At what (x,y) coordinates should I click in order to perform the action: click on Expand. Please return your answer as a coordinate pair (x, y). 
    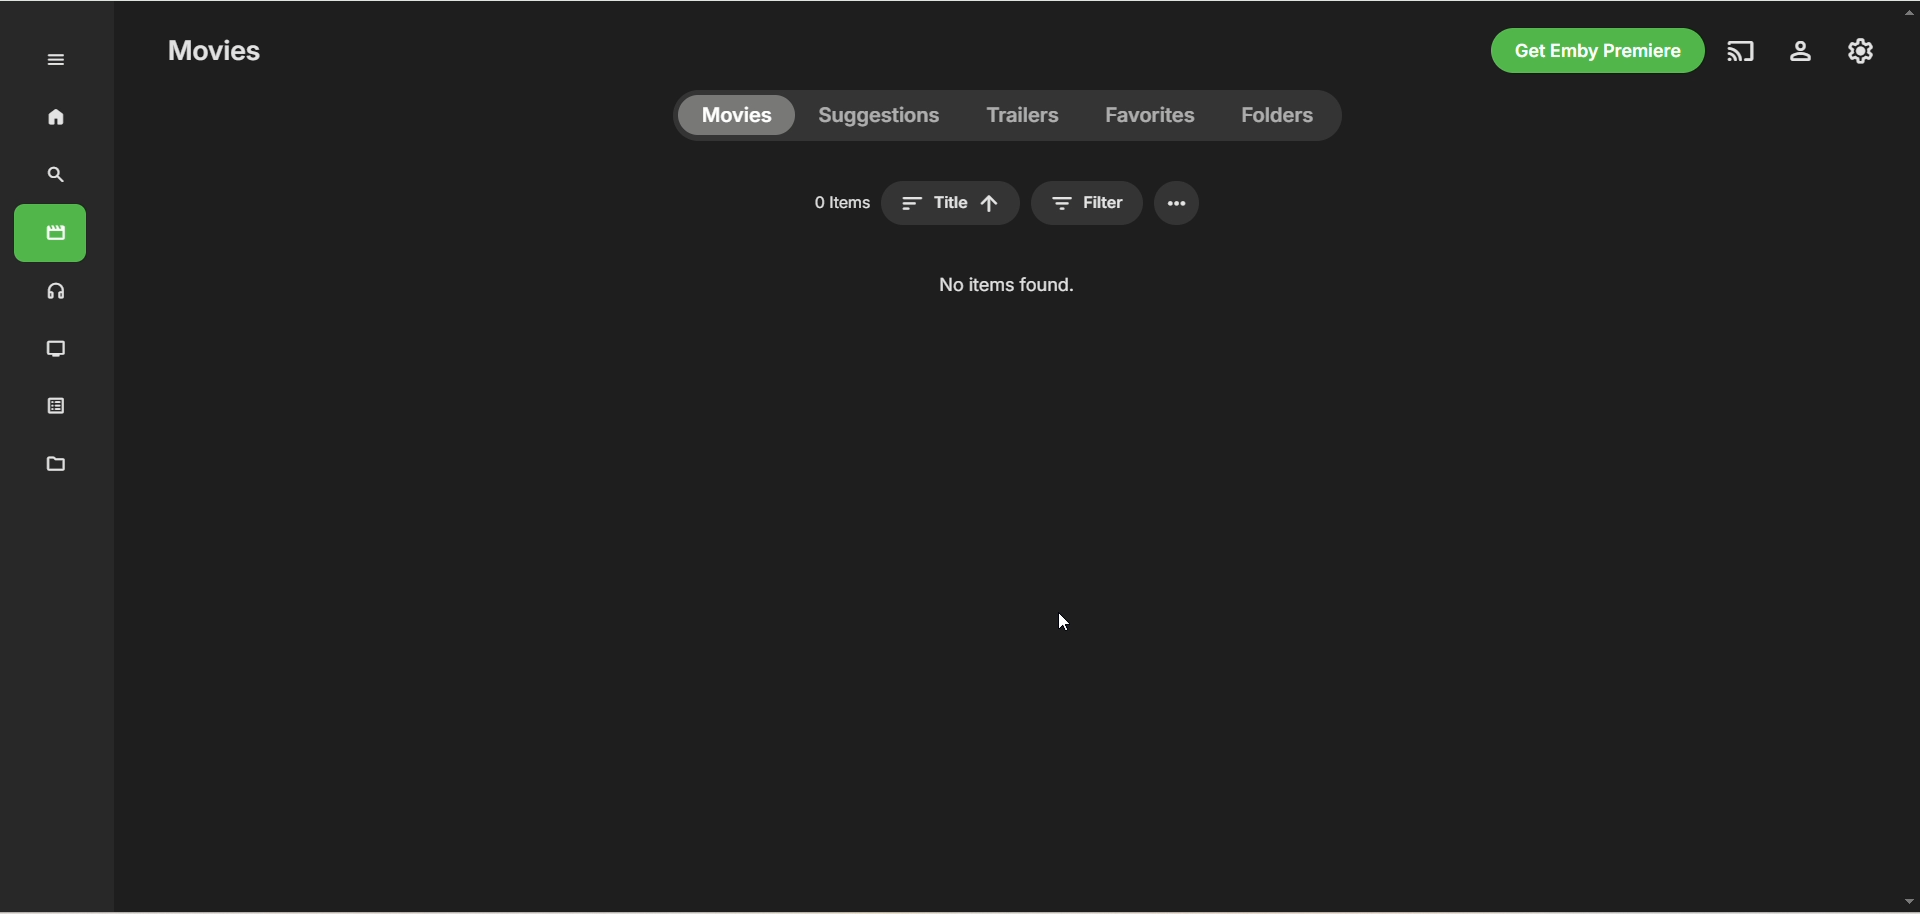
    Looking at the image, I should click on (57, 61).